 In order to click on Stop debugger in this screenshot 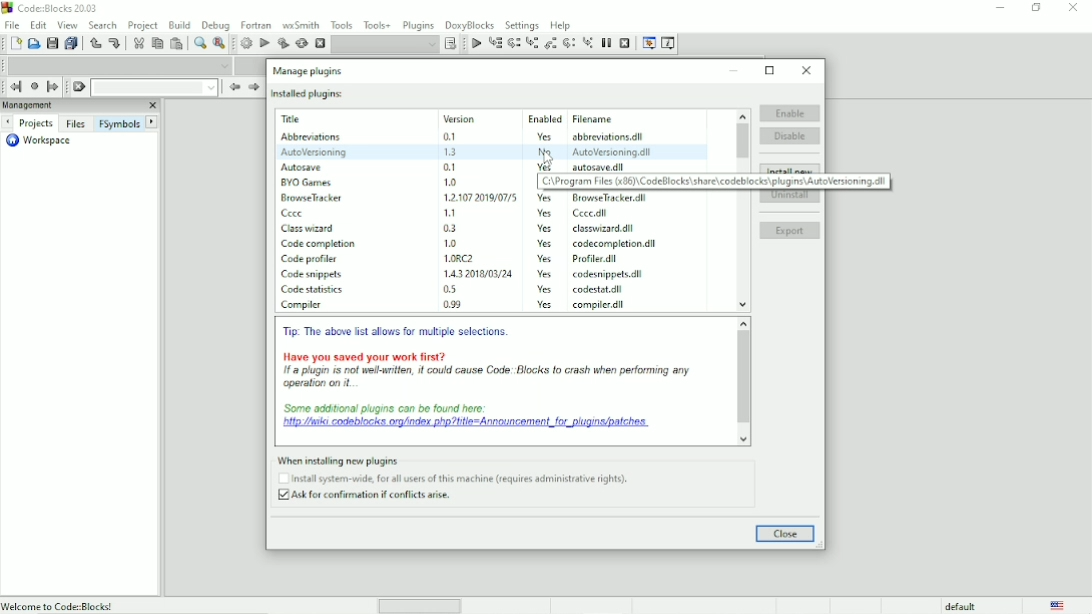, I will do `click(625, 42)`.